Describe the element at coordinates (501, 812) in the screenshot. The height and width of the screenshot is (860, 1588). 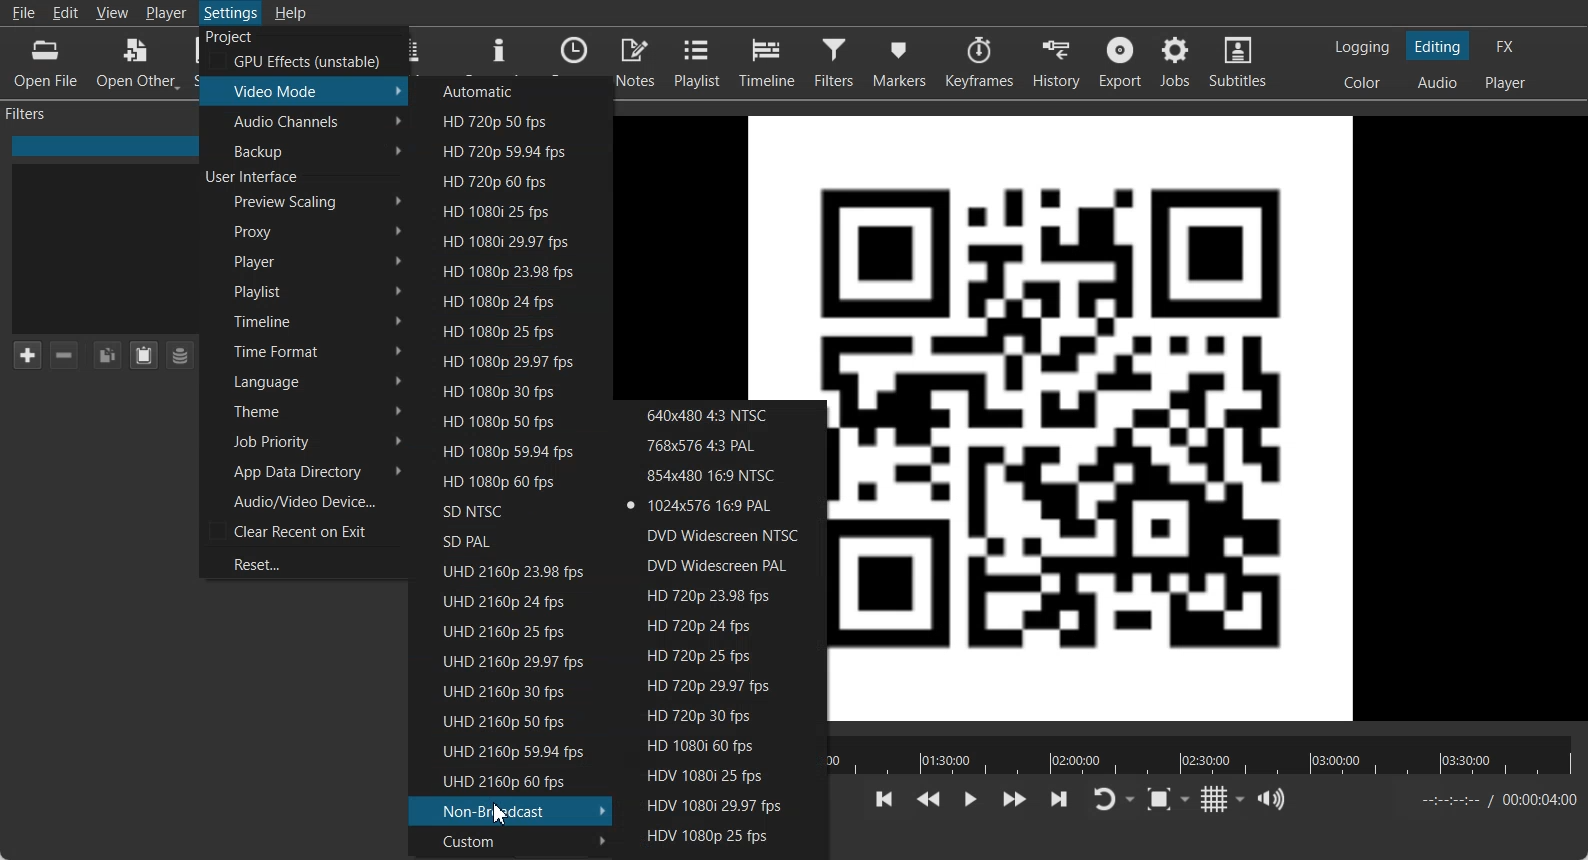
I see `Cursor` at that location.